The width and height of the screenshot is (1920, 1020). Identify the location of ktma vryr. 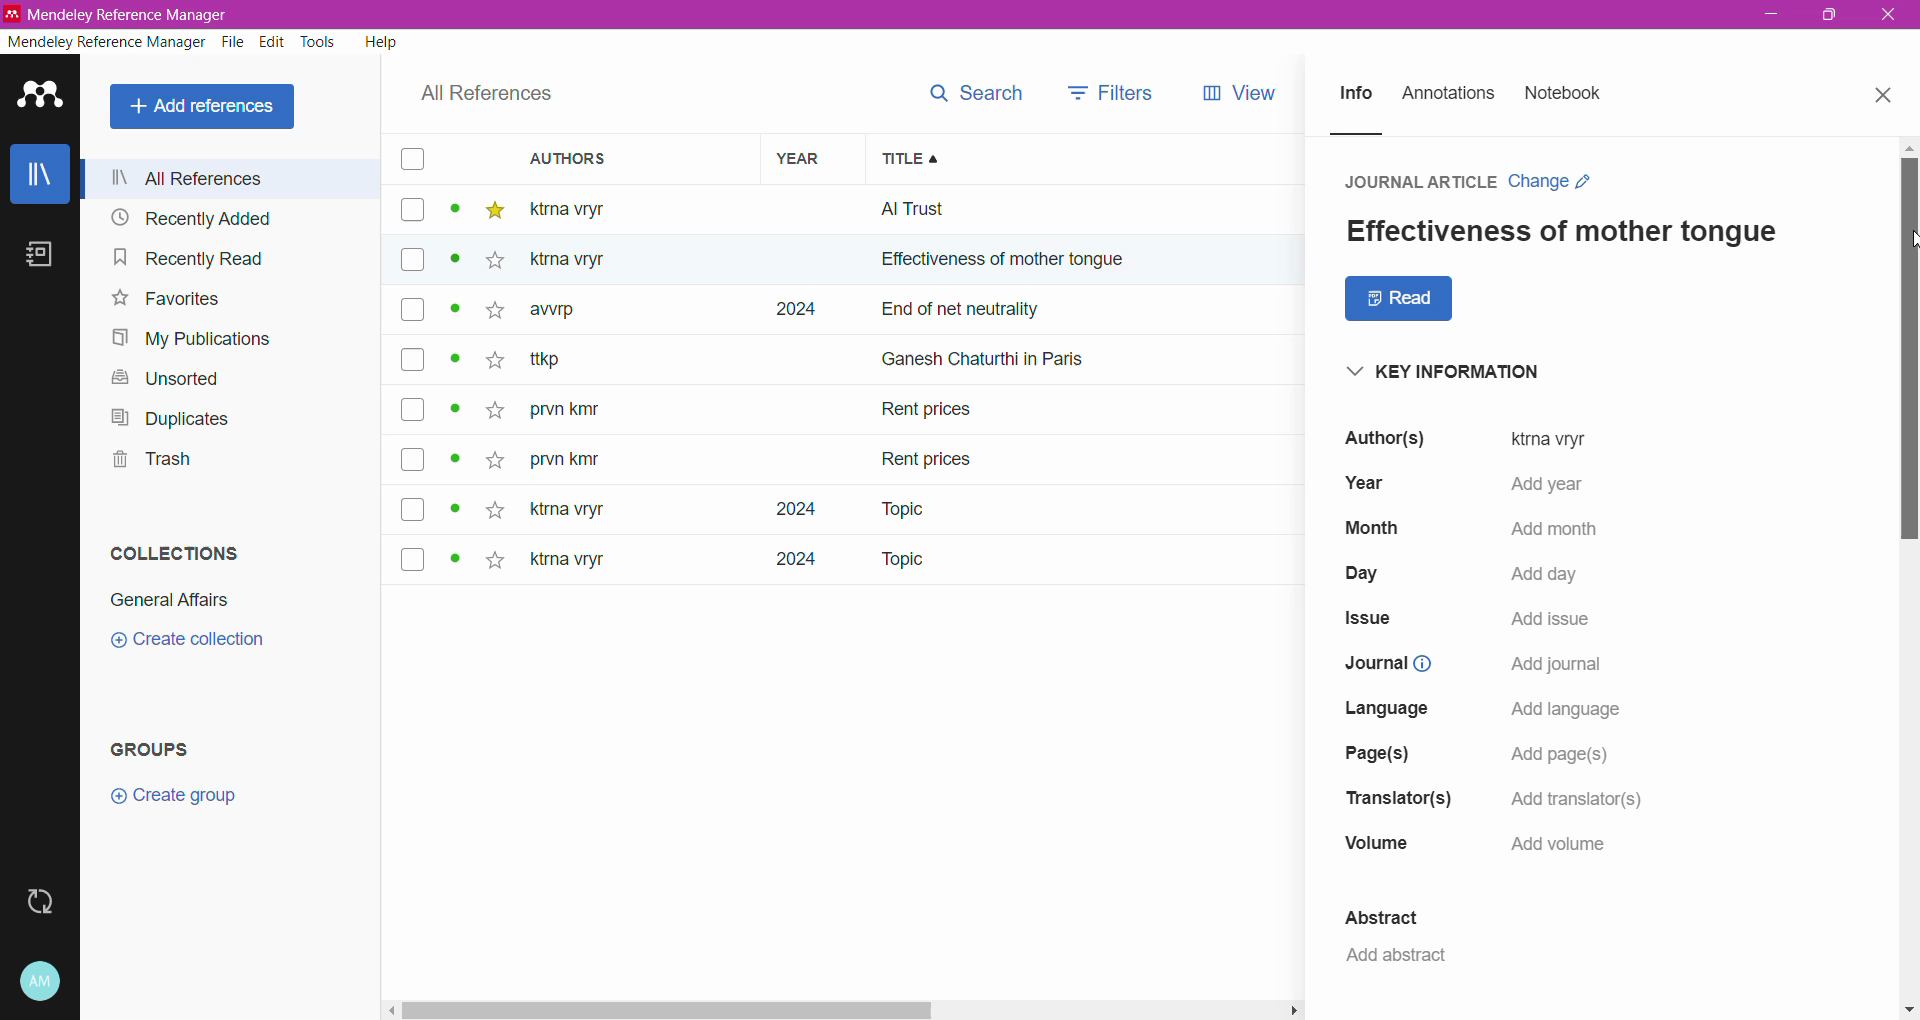
(568, 564).